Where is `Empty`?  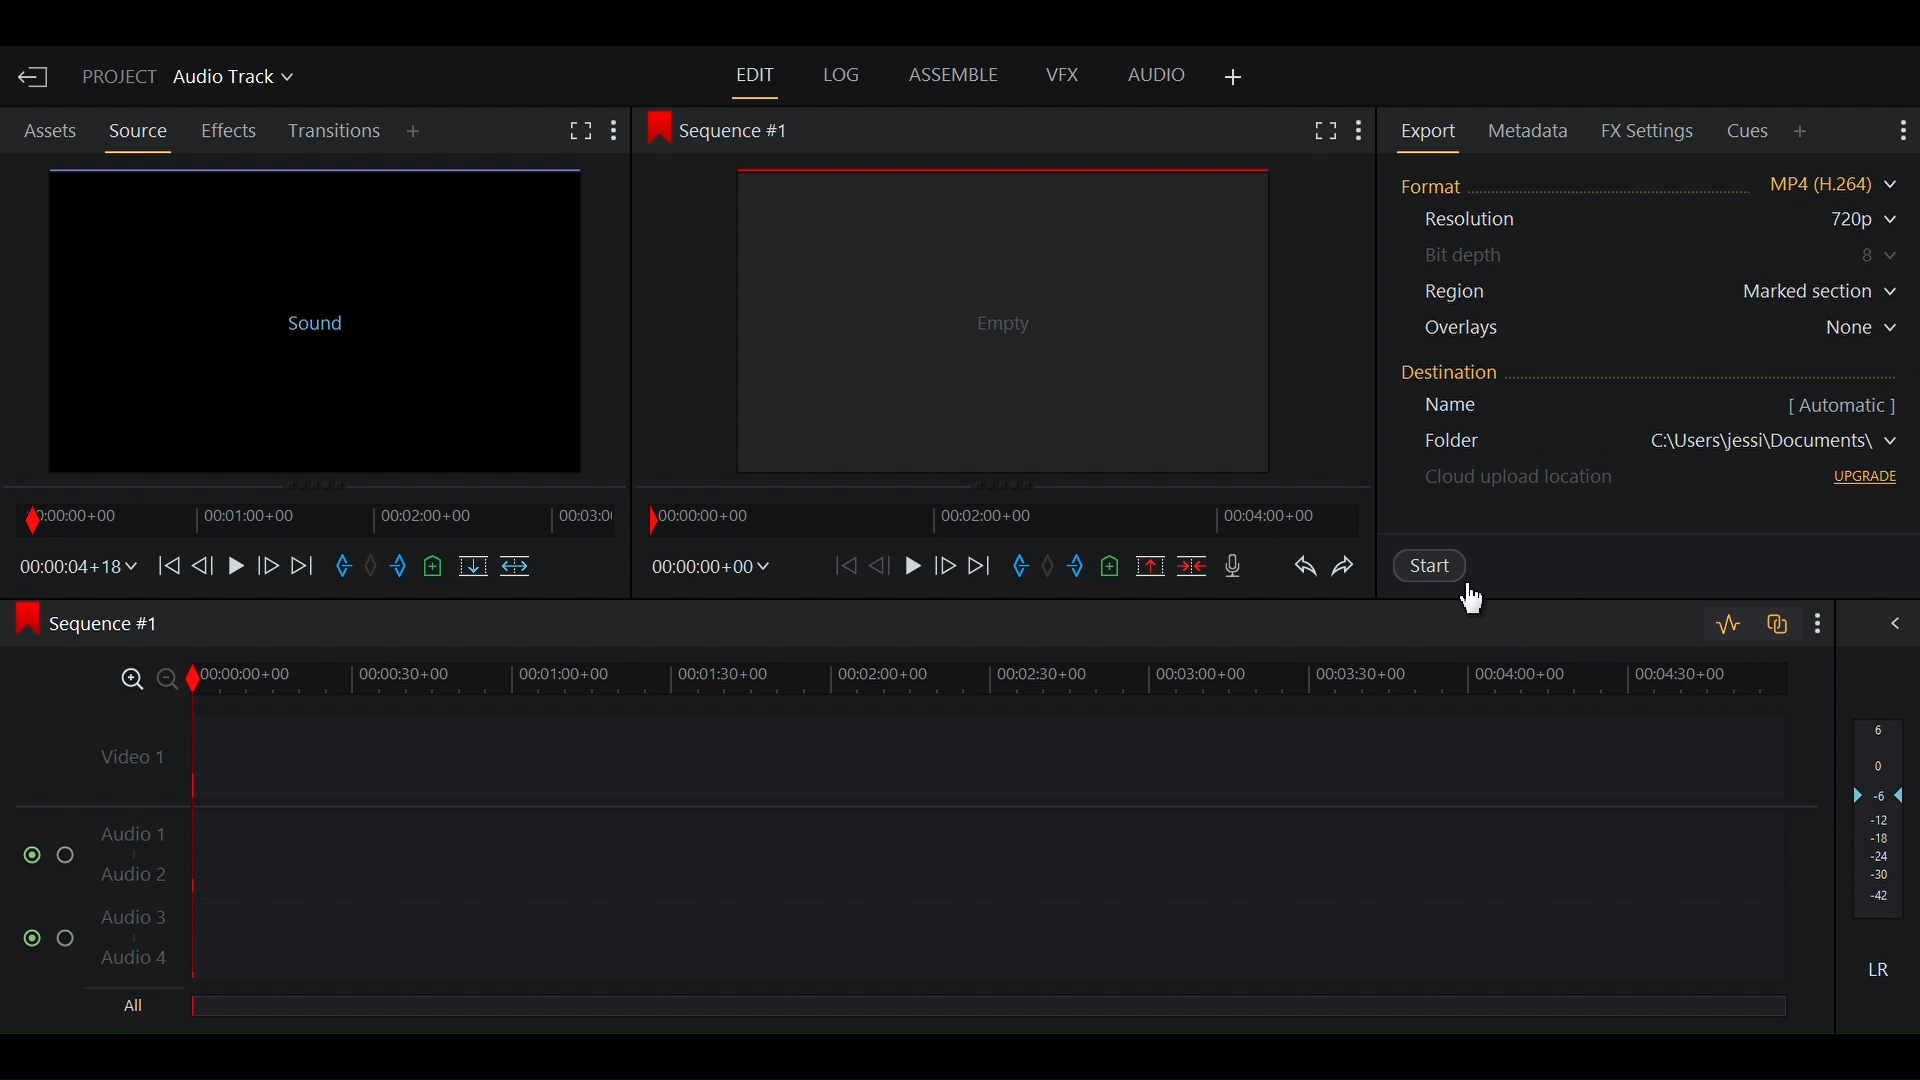
Empty is located at coordinates (998, 316).